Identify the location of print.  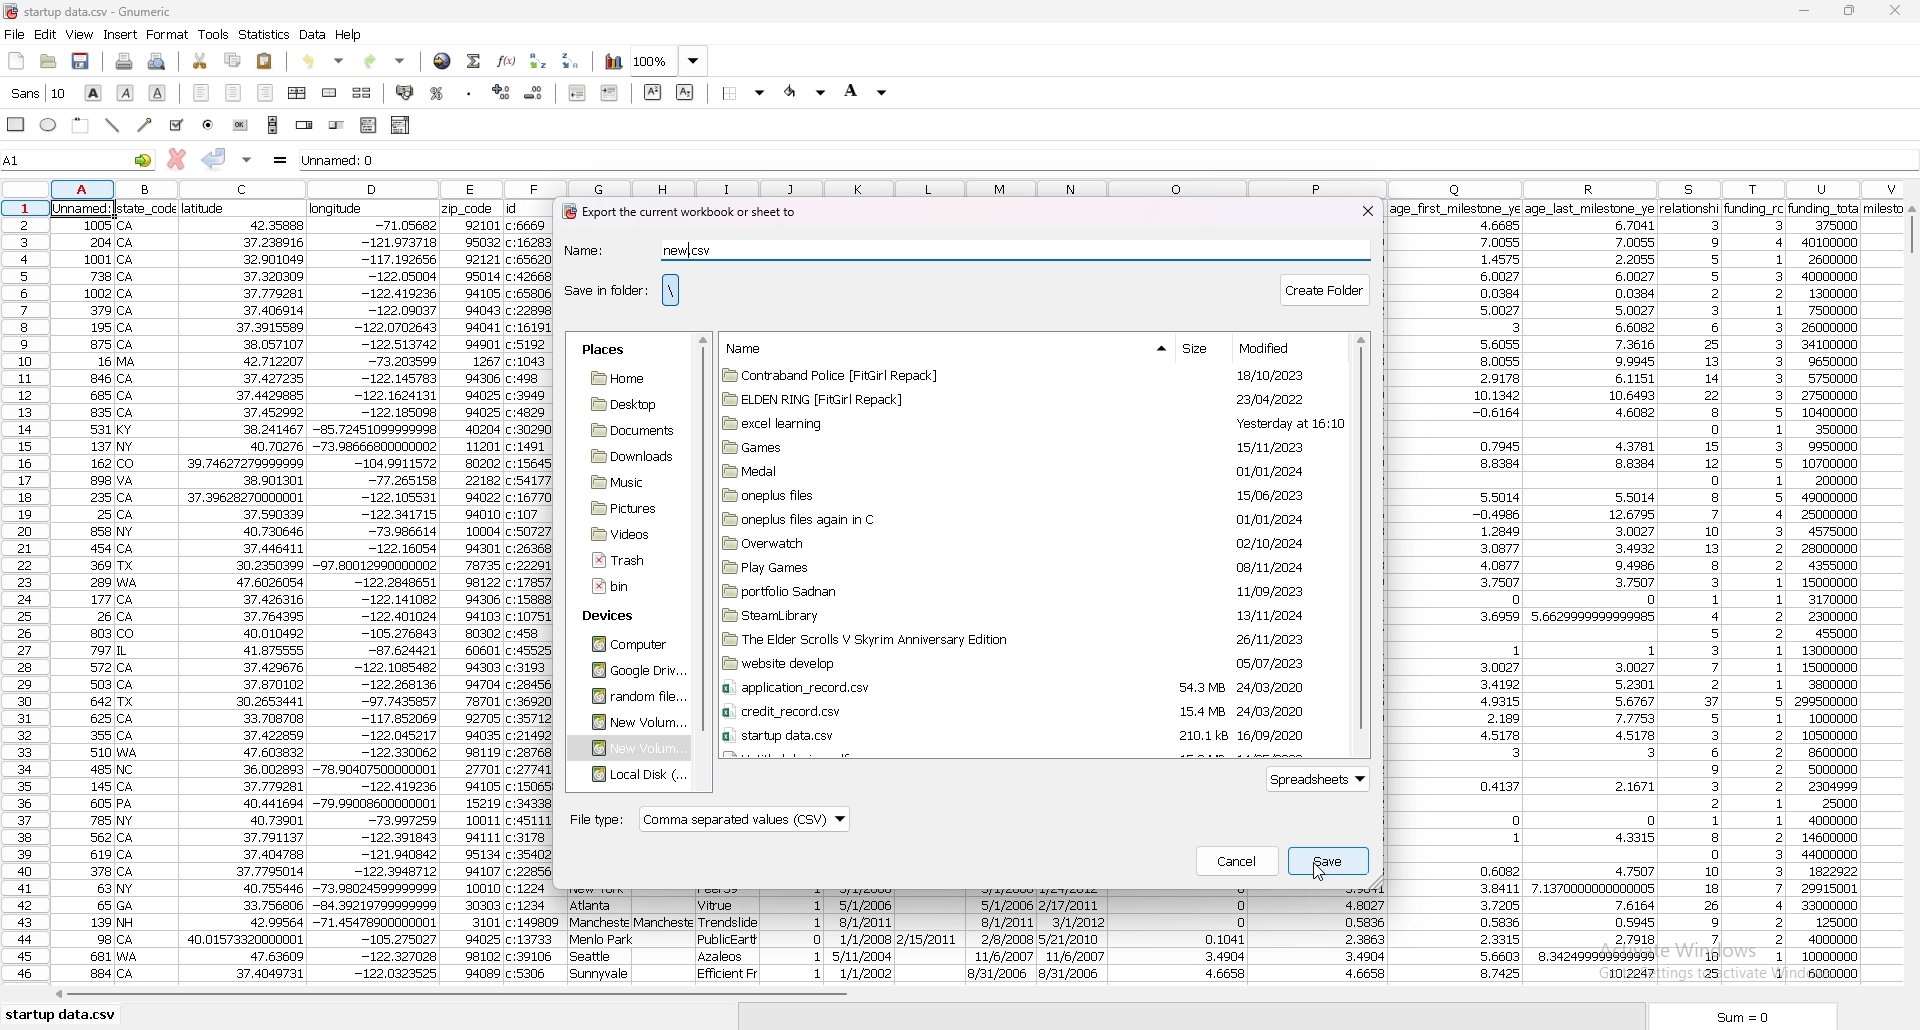
(123, 62).